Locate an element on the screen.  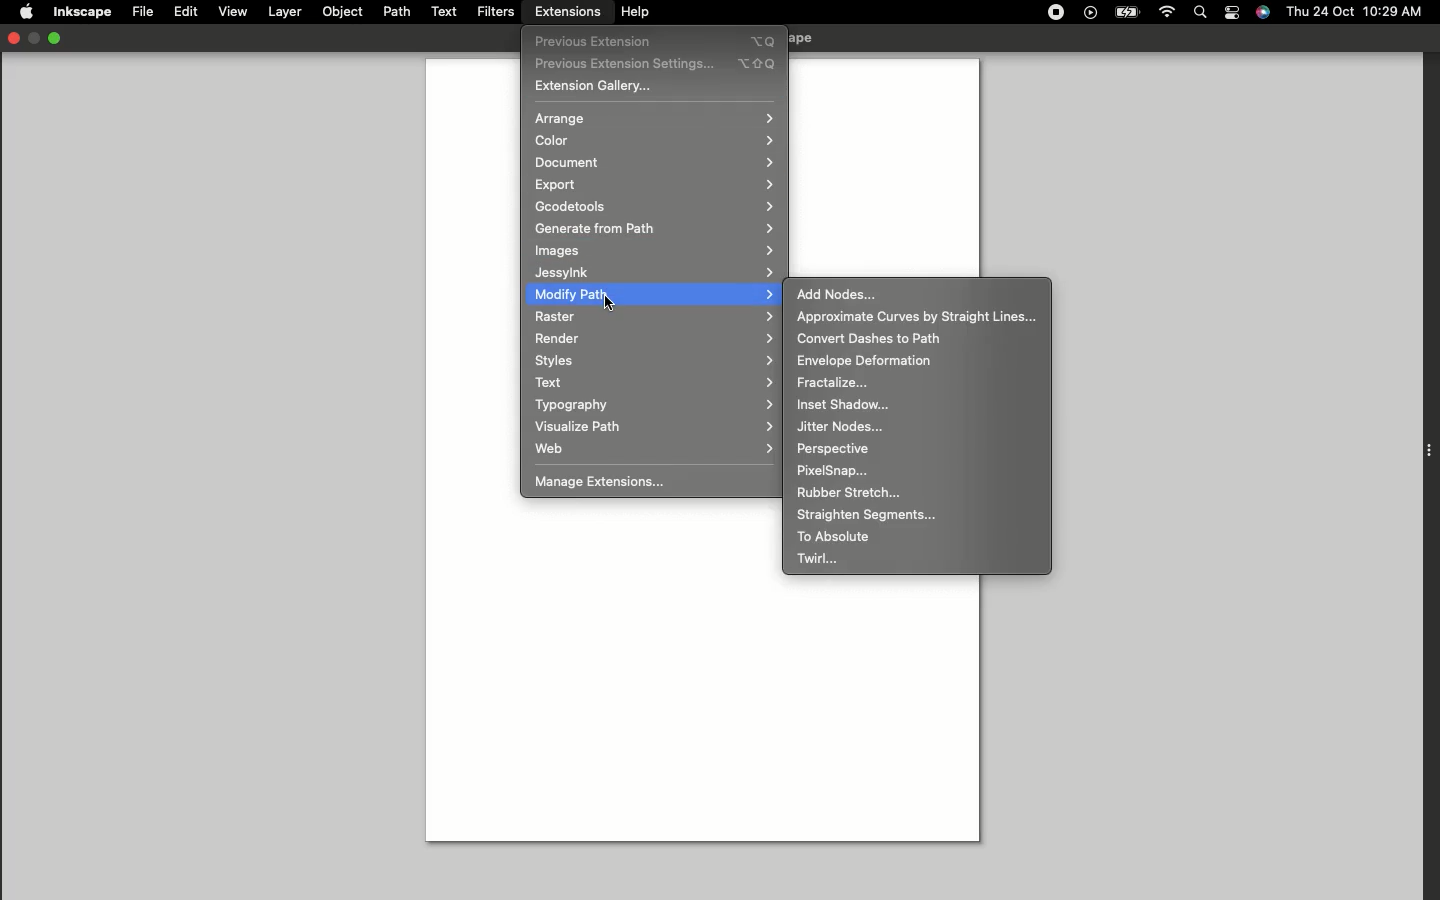
Fractalize is located at coordinates (836, 384).